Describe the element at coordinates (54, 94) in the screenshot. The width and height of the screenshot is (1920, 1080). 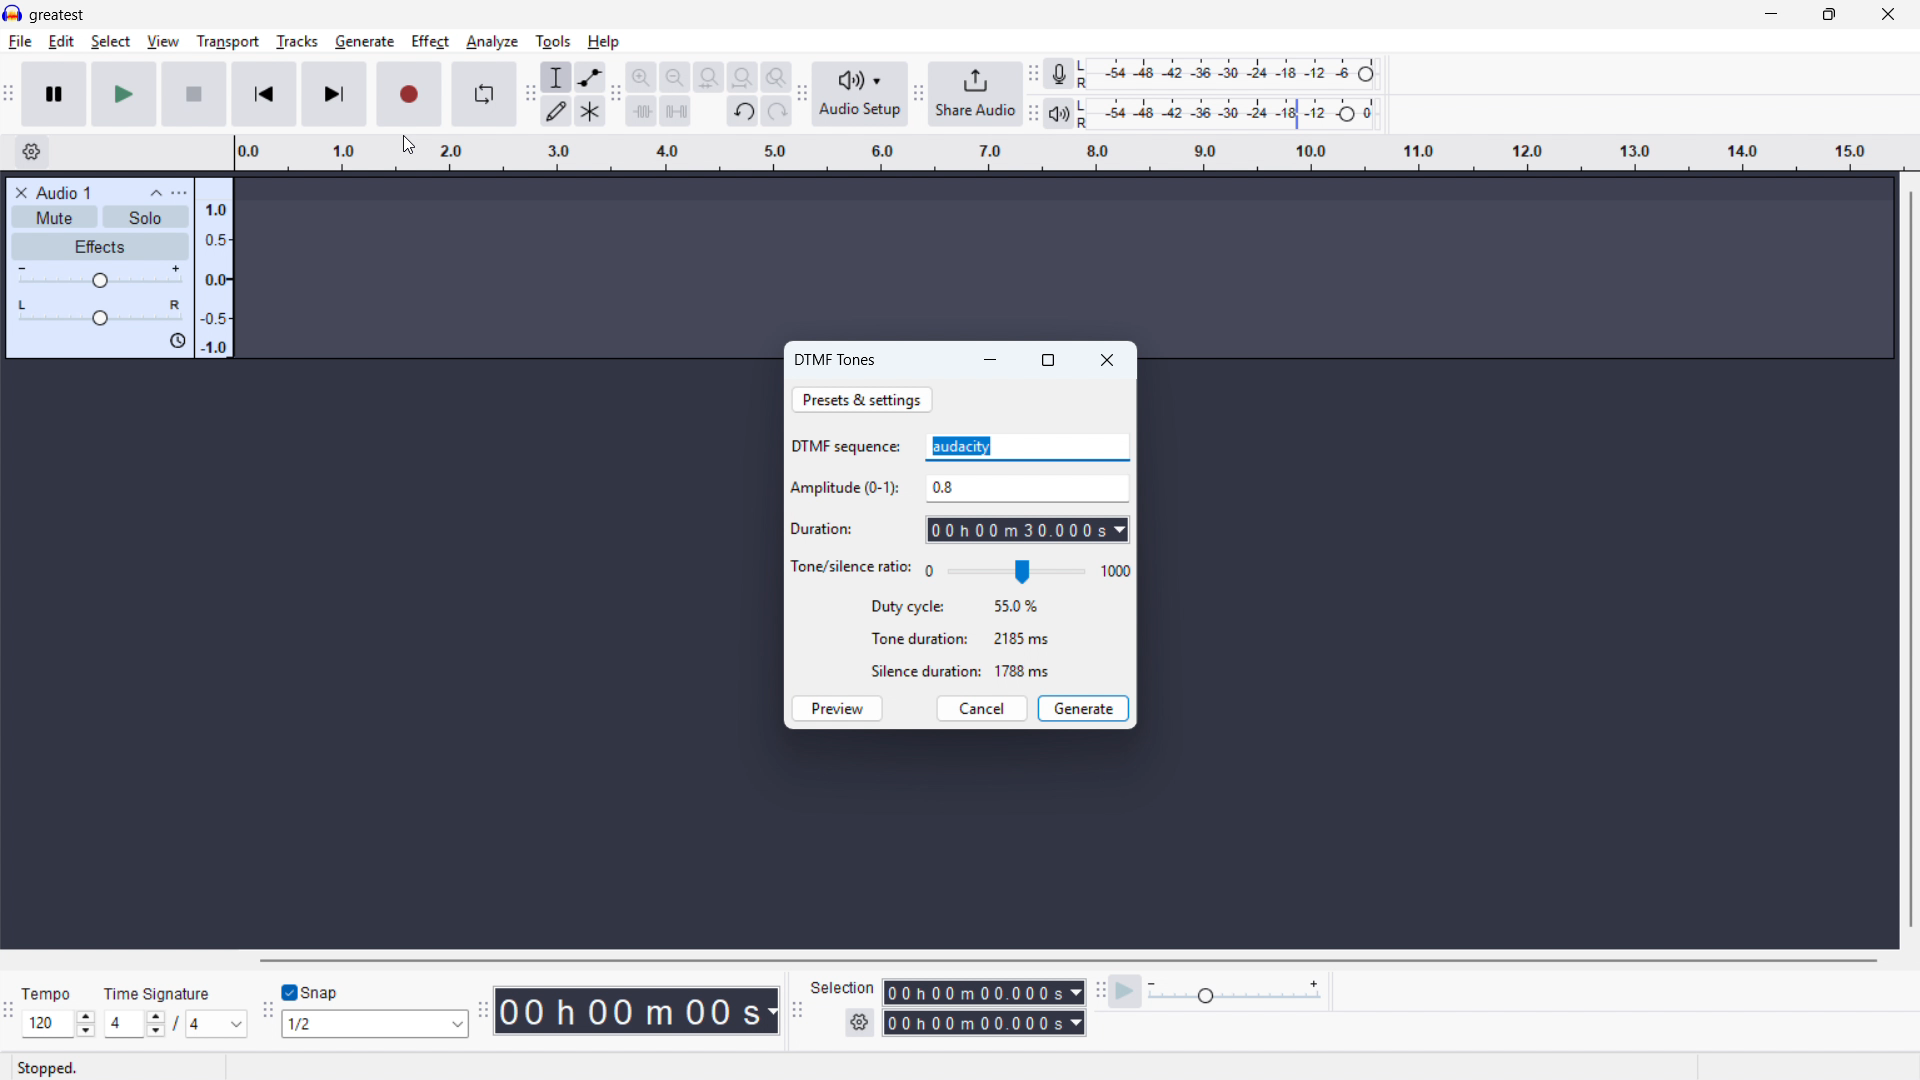
I see `pause` at that location.